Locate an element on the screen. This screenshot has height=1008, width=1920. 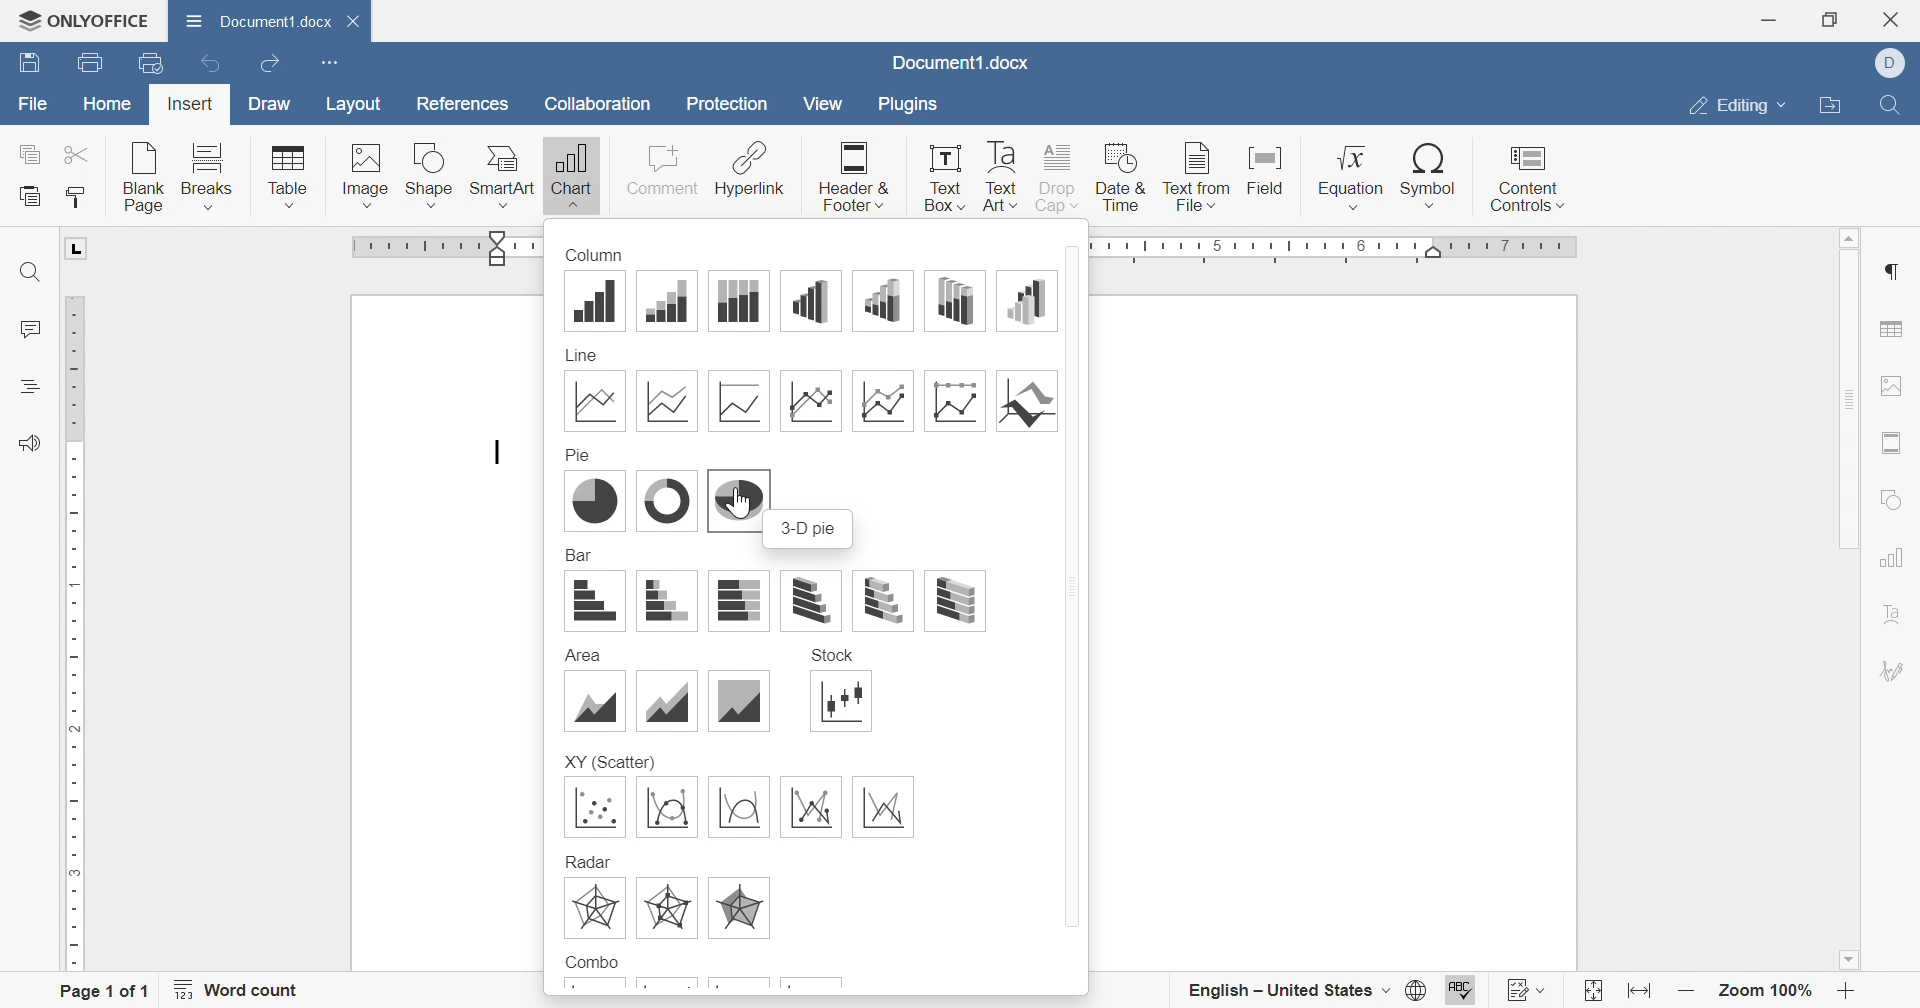
Radar is located at coordinates (592, 908).